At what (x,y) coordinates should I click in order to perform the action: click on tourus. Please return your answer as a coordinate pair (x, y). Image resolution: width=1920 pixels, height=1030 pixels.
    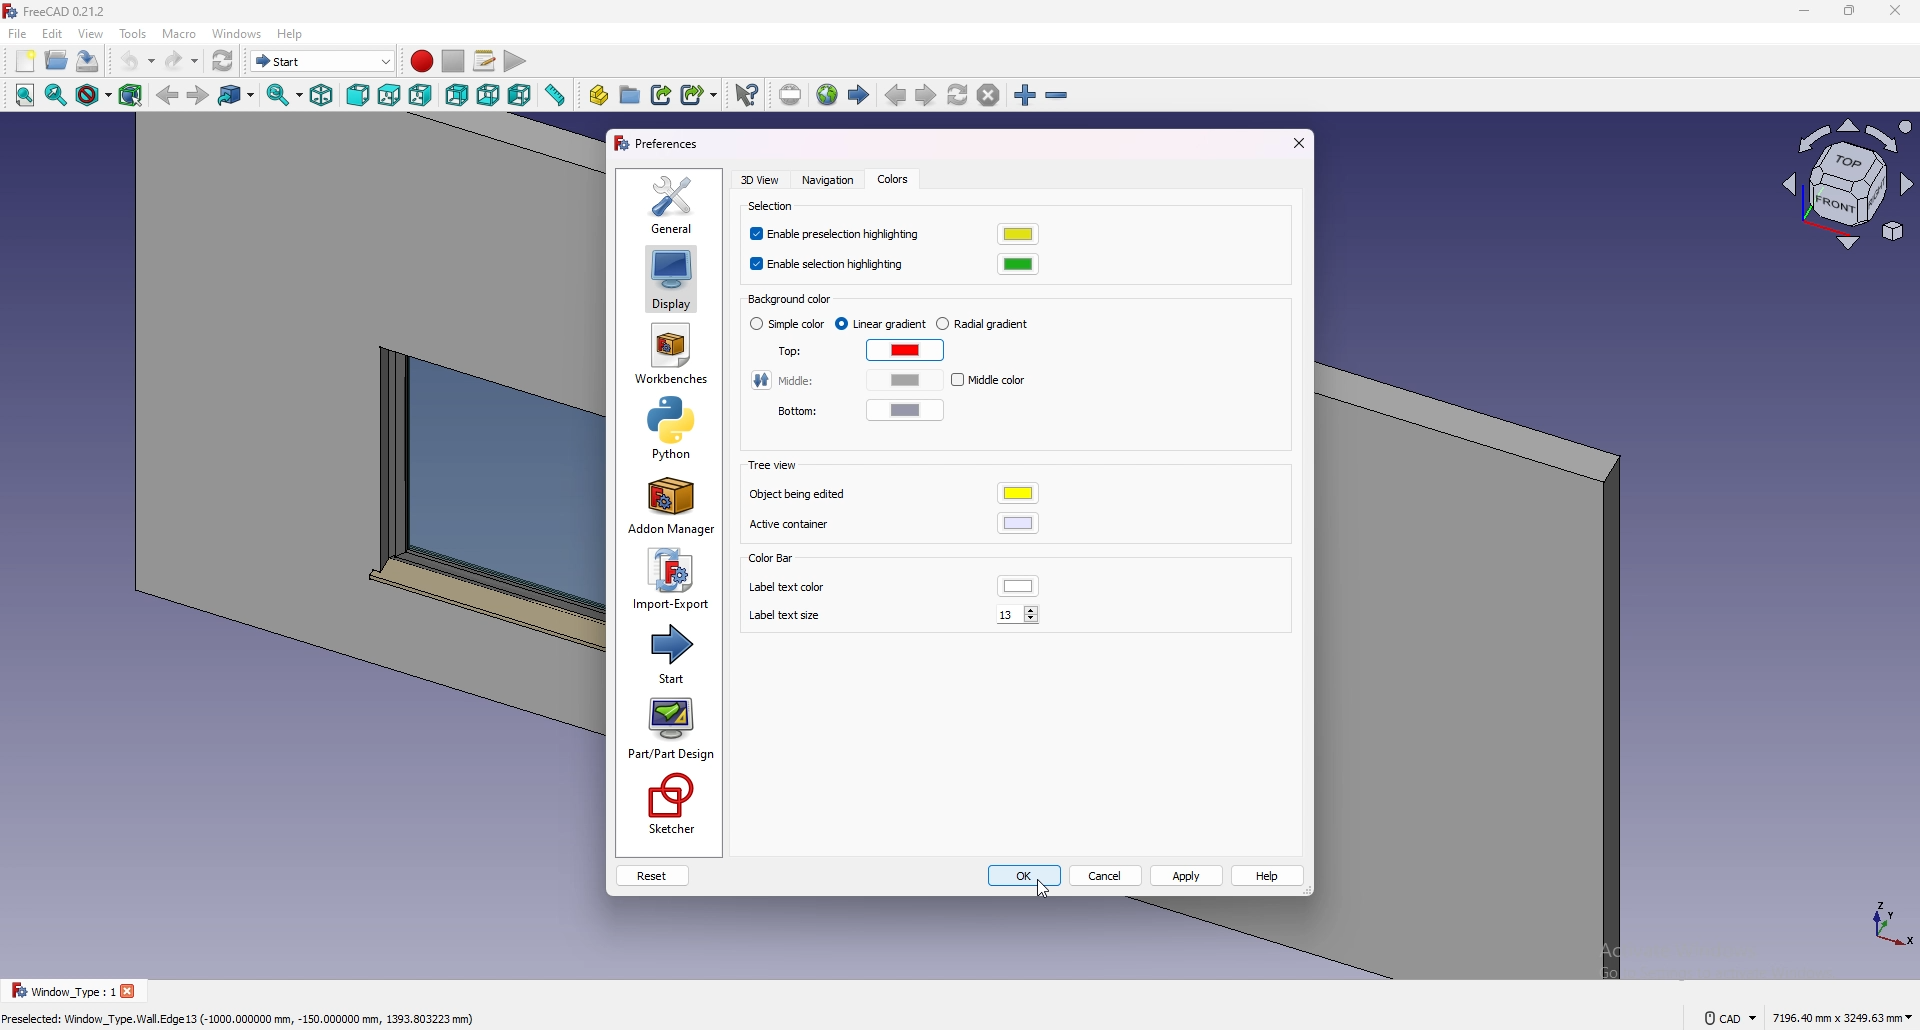
    Looking at the image, I should click on (1880, 922).